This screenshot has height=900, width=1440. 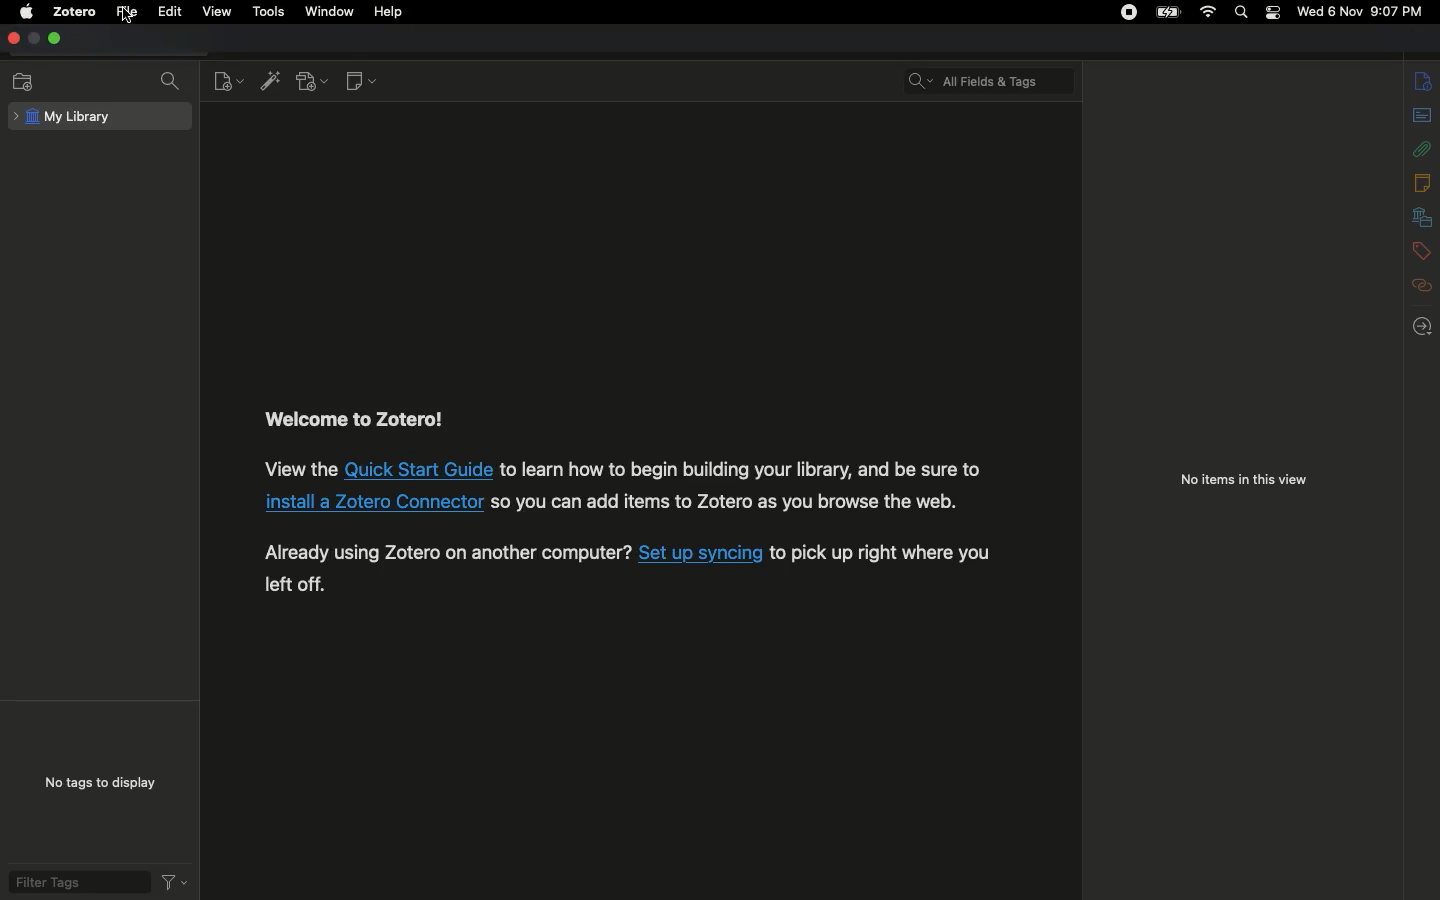 I want to click on Recording, so click(x=1128, y=14).